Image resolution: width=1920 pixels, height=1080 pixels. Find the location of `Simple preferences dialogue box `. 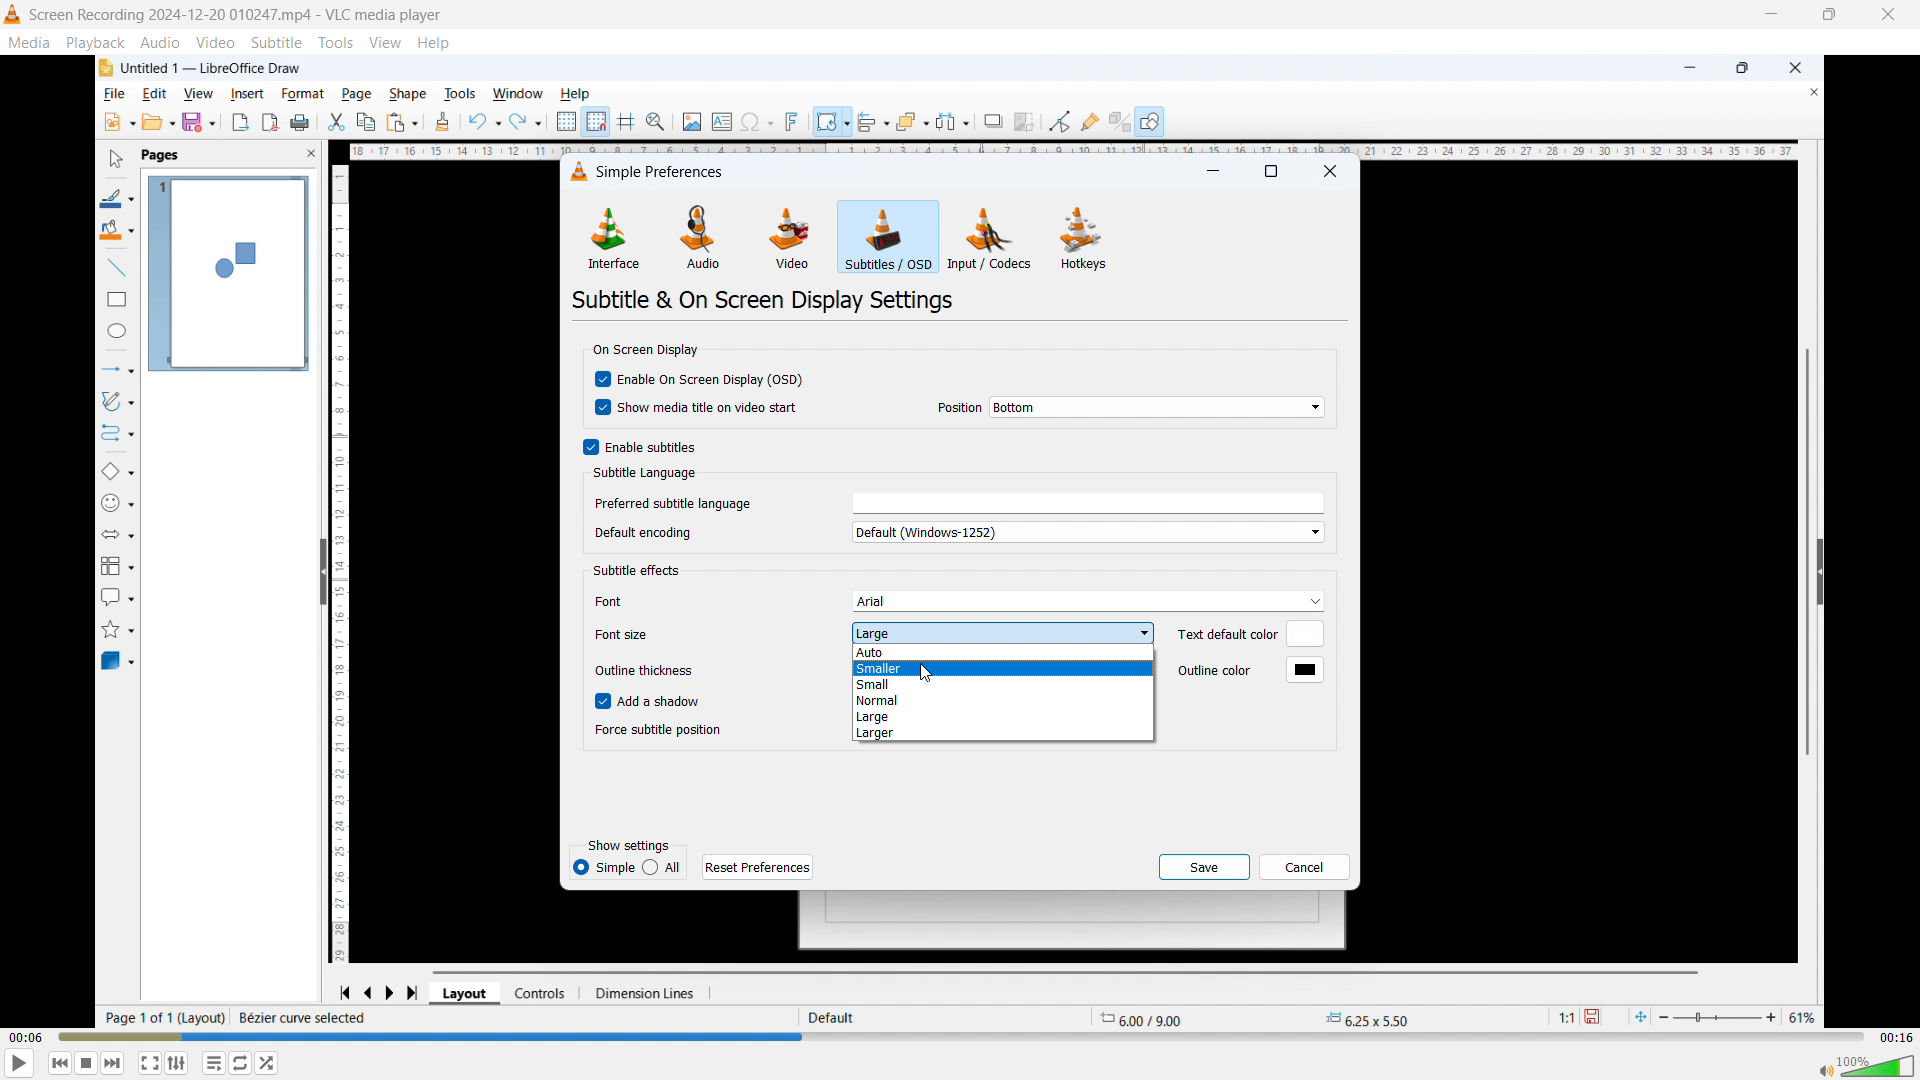

Simple preferences dialogue box  is located at coordinates (660, 173).